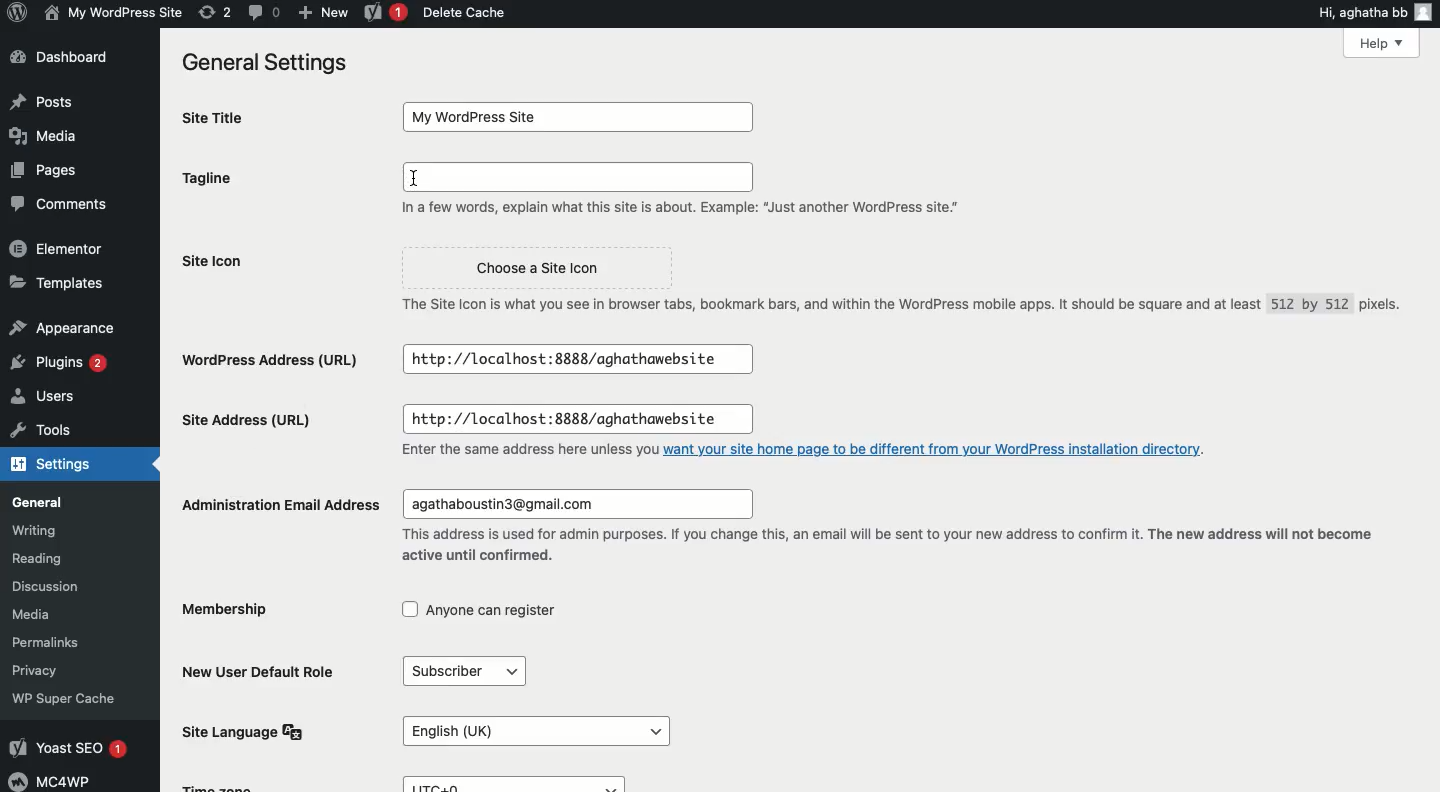  What do you see at coordinates (50, 643) in the screenshot?
I see `Permalinks` at bounding box center [50, 643].